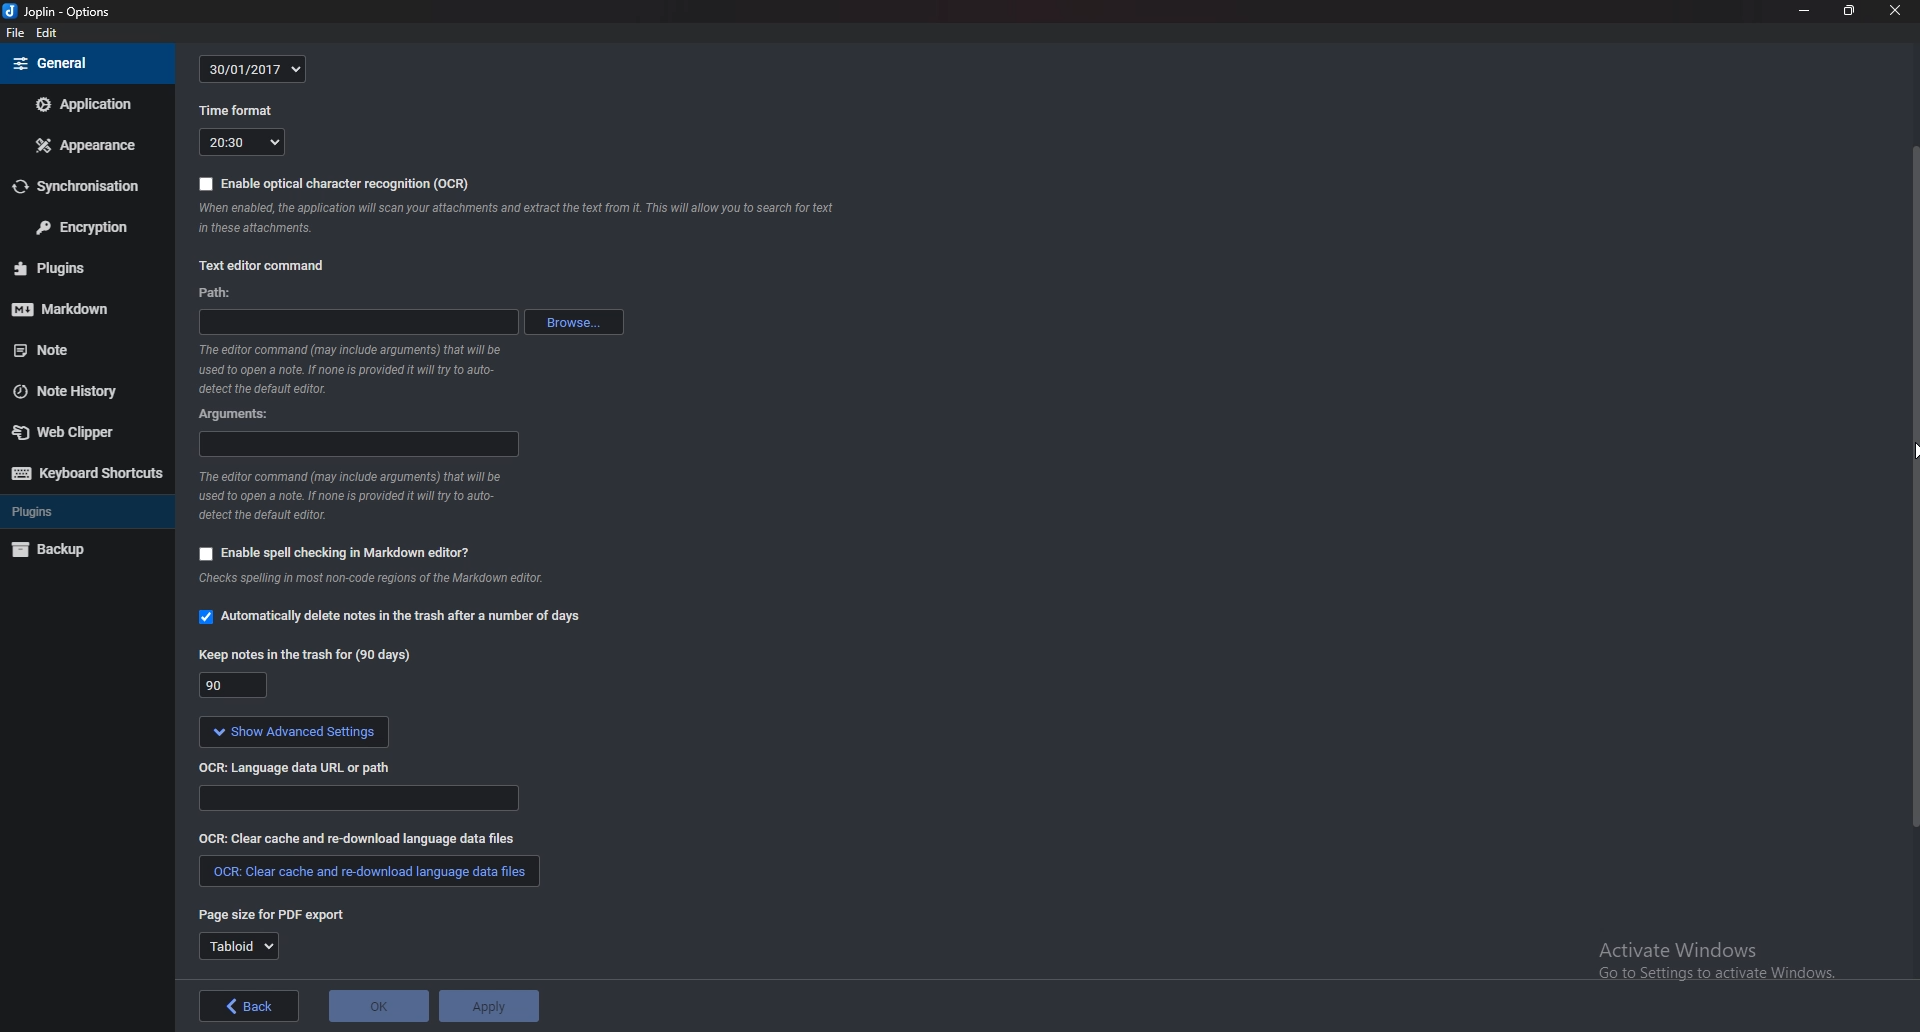  I want to click on edit, so click(49, 33).